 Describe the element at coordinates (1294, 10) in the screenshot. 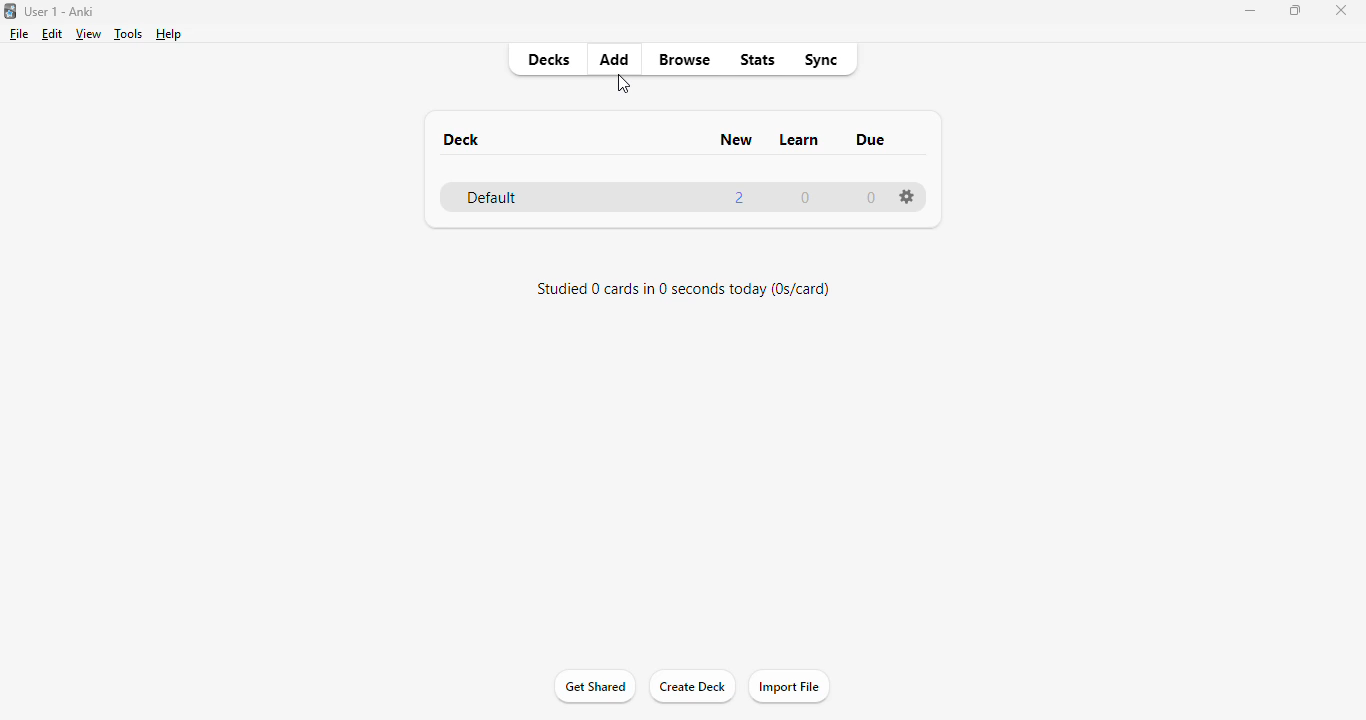

I see `maximize` at that location.